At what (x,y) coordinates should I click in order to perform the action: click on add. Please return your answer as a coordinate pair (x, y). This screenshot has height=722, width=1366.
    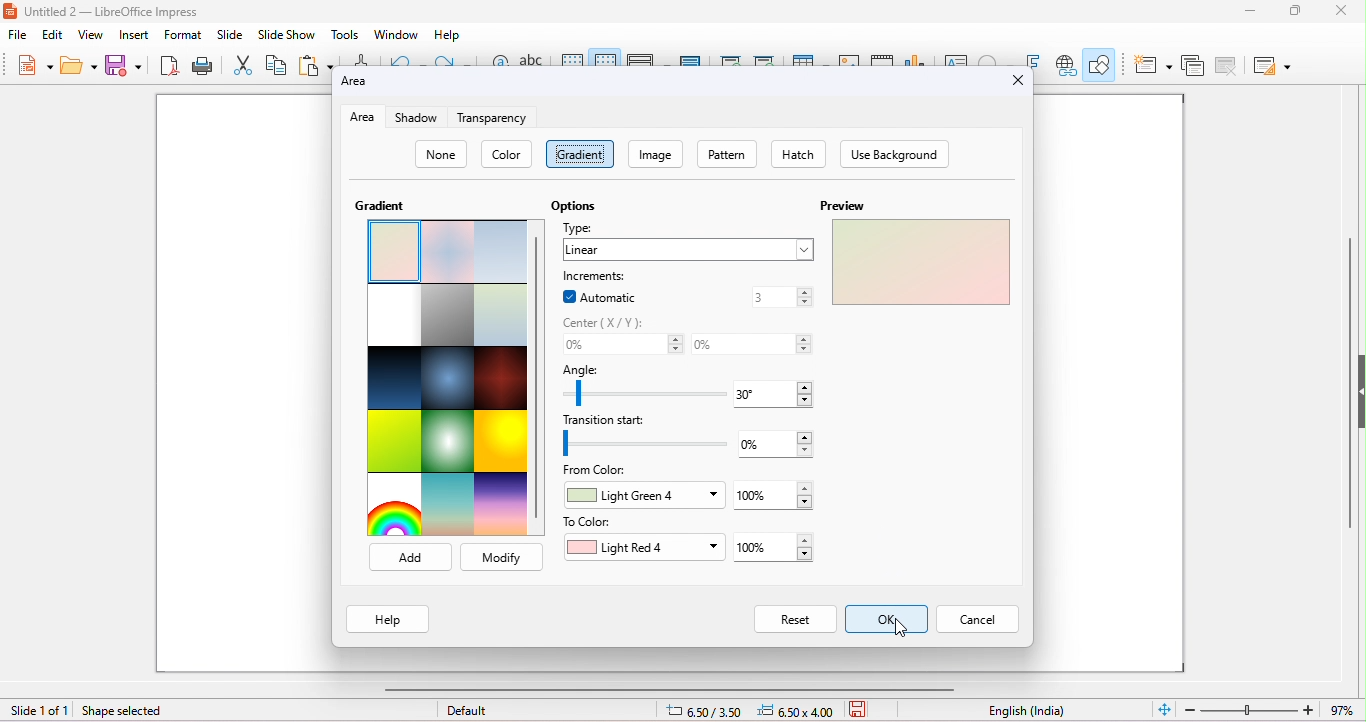
    Looking at the image, I should click on (408, 557).